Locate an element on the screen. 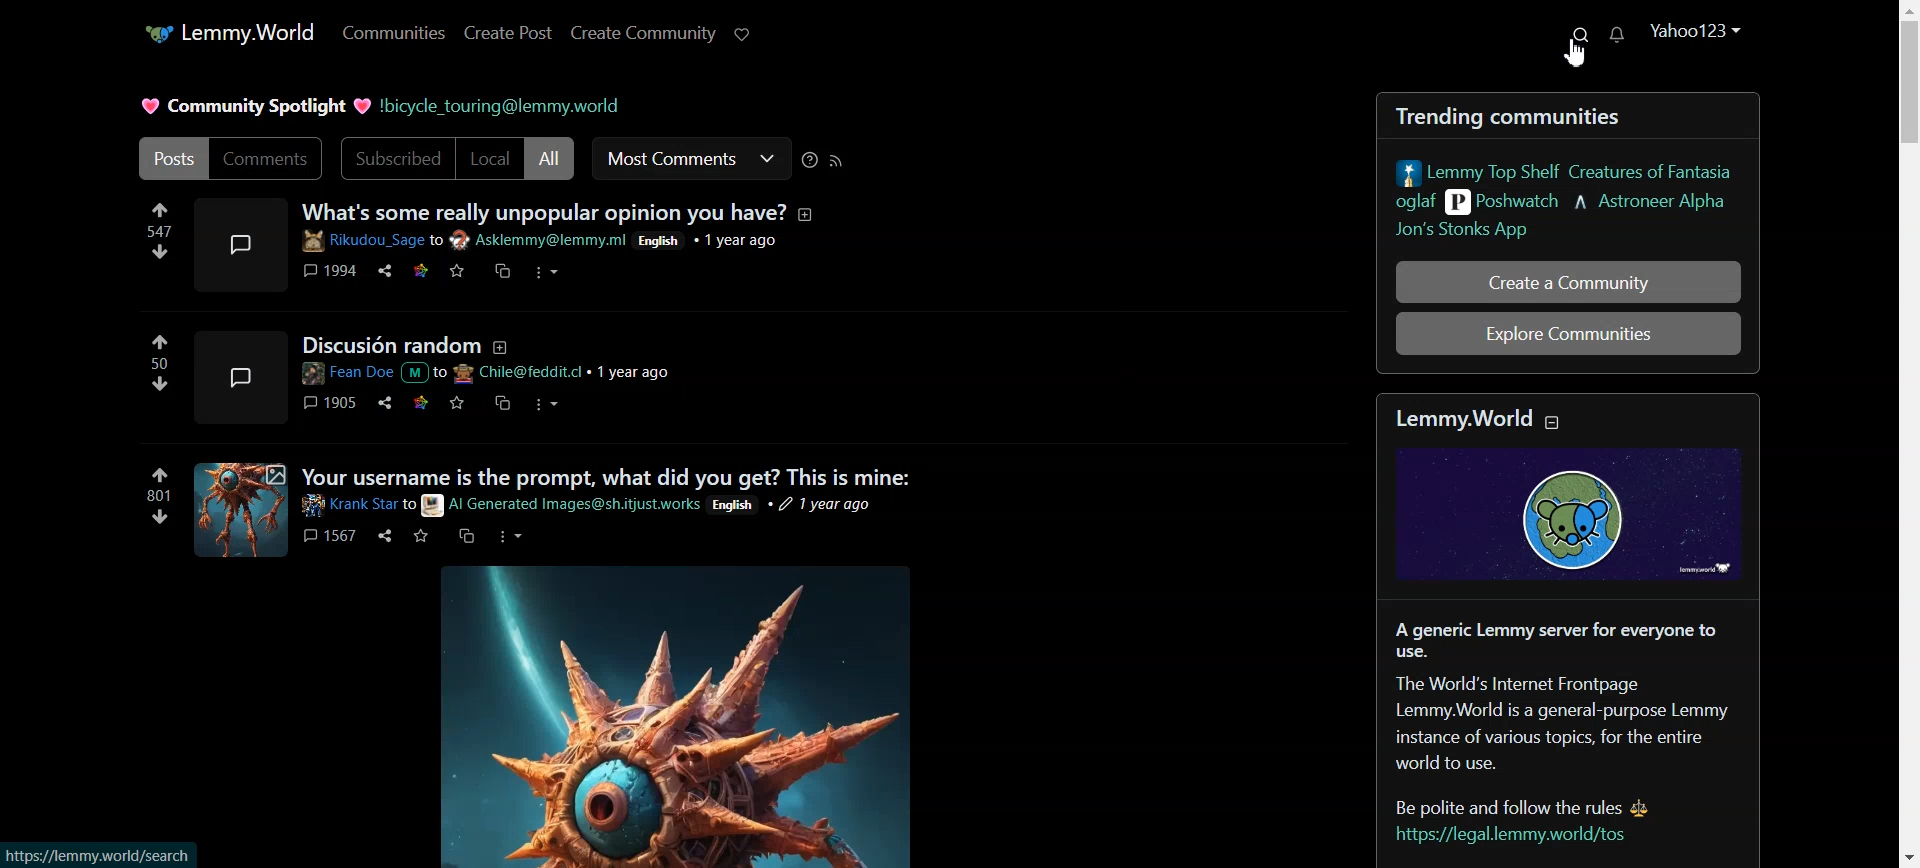  oglaf is located at coordinates (1412, 203).